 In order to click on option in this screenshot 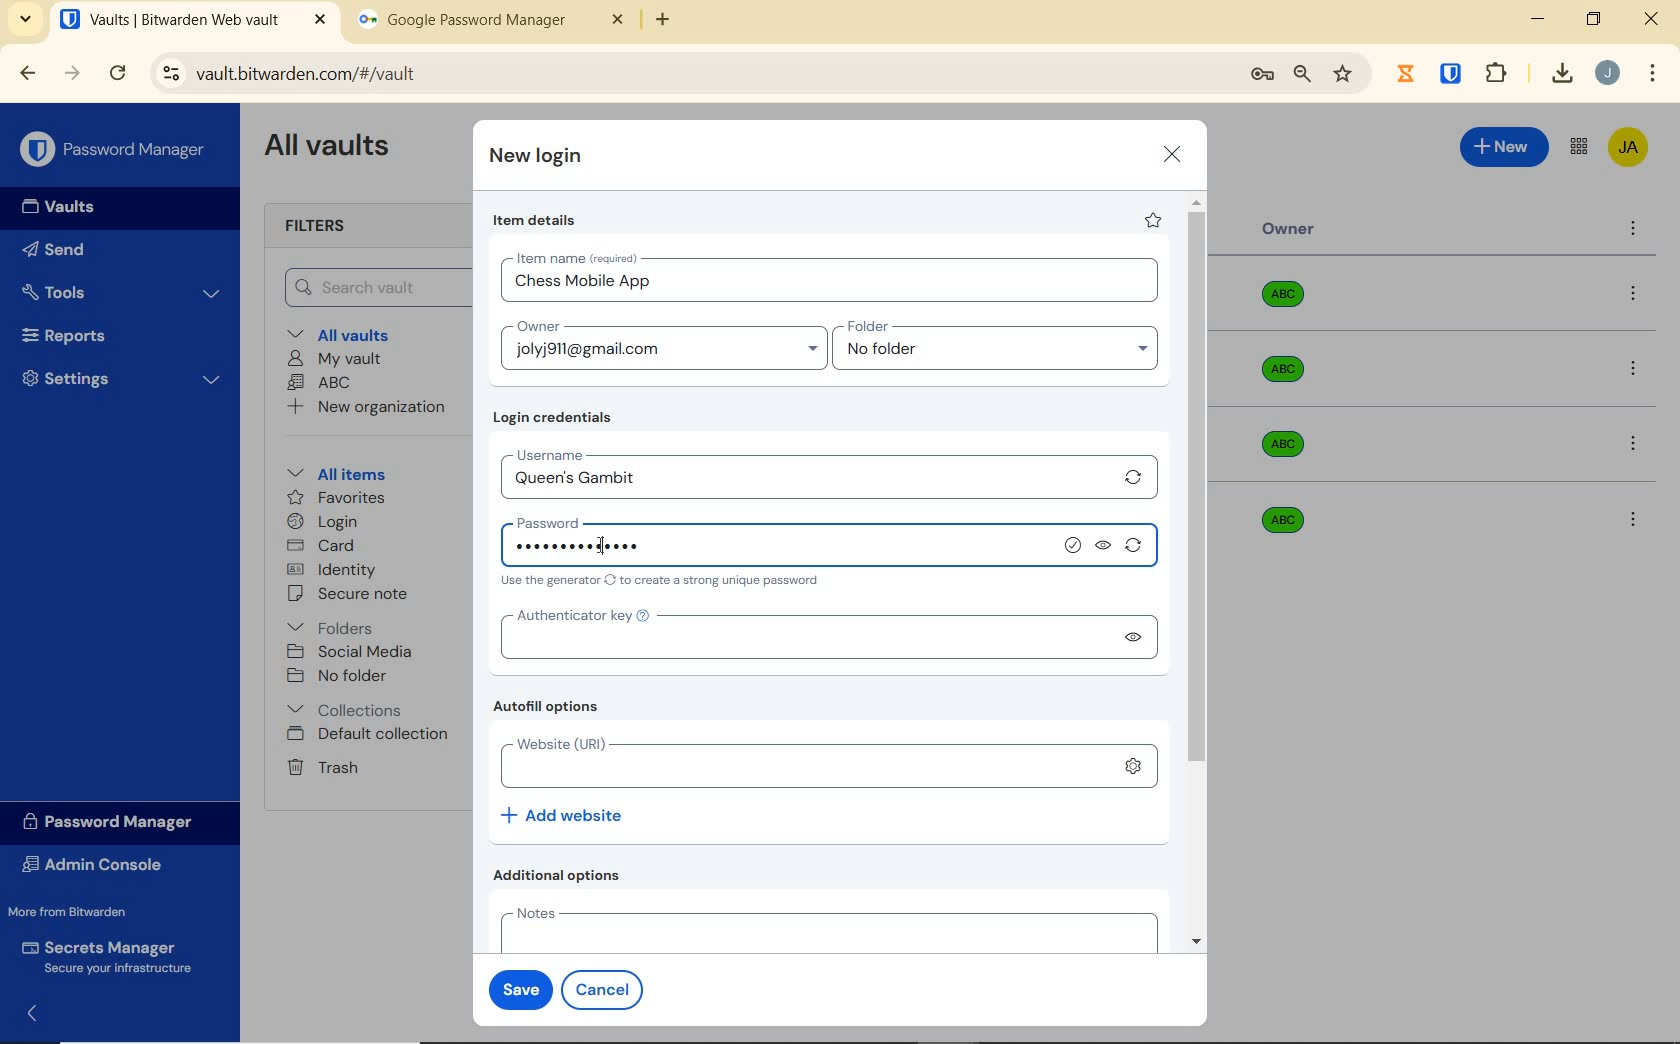, I will do `click(1632, 518)`.